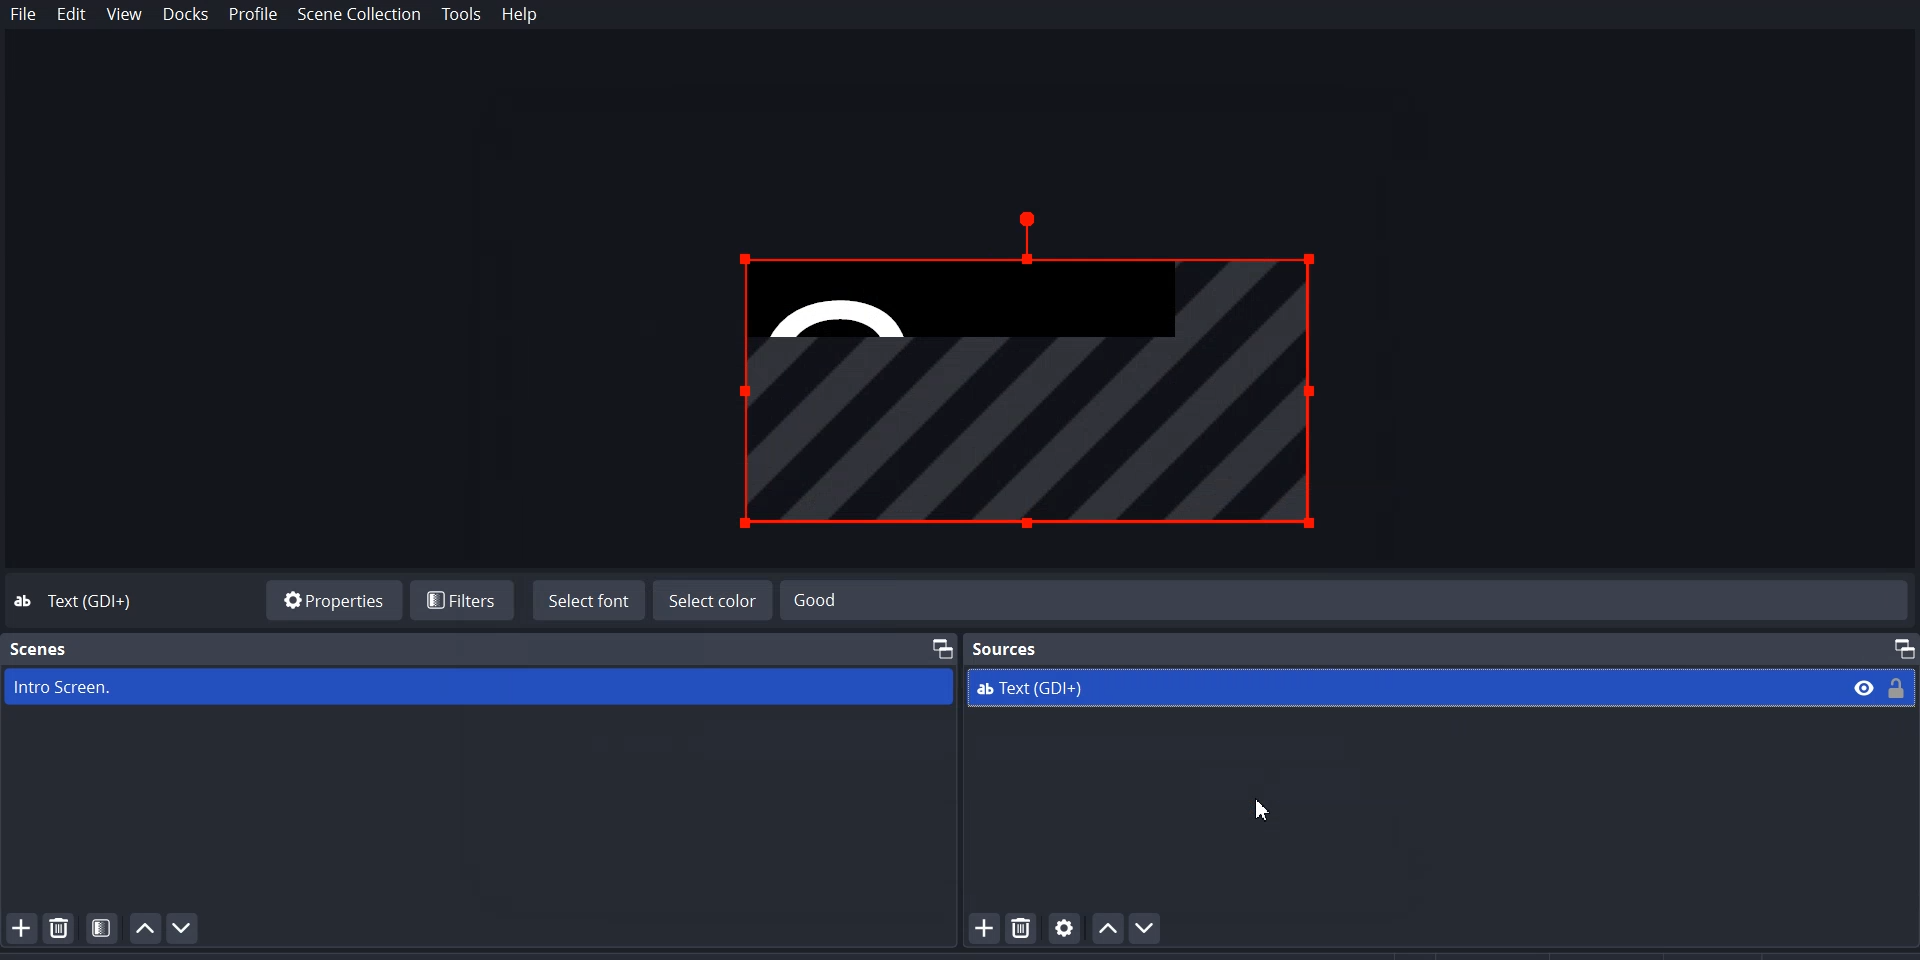 The width and height of the screenshot is (1920, 960). What do you see at coordinates (943, 649) in the screenshot?
I see `Maximize` at bounding box center [943, 649].